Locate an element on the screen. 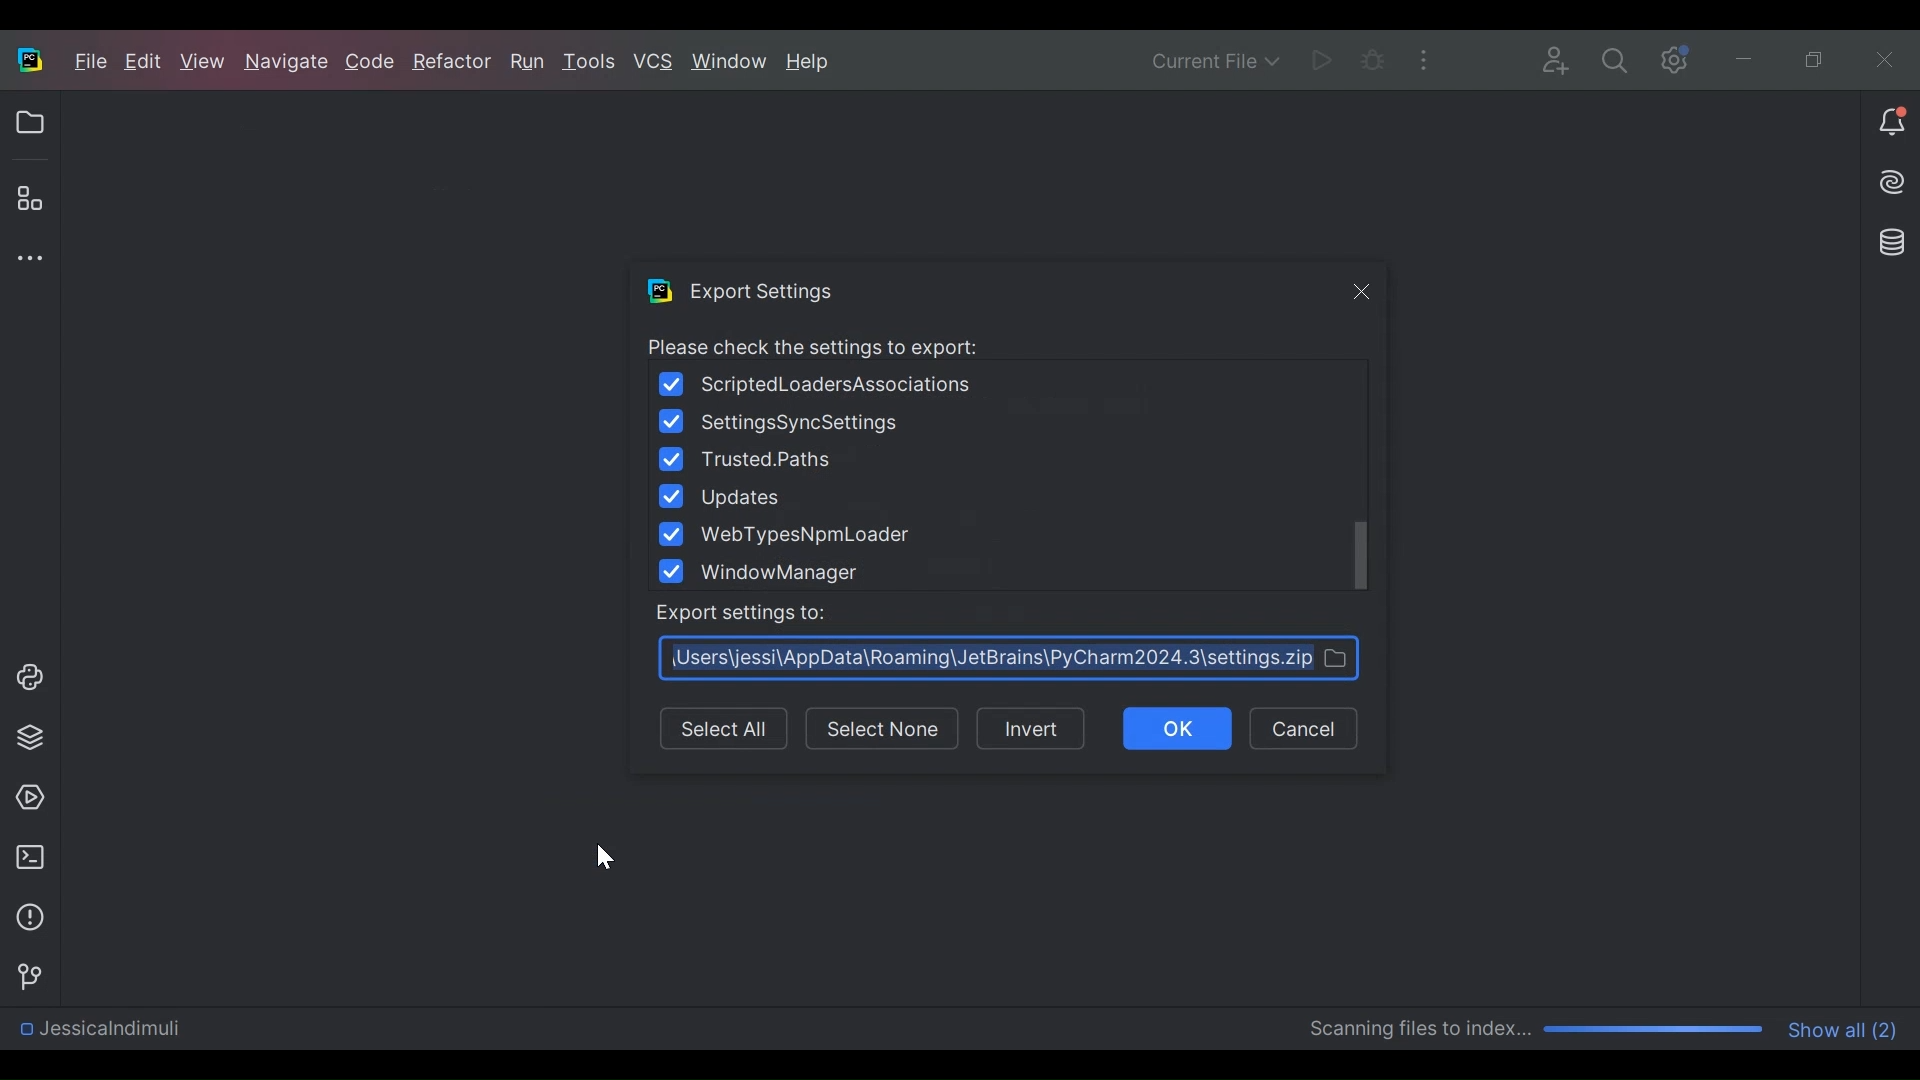  Structure is located at coordinates (28, 199).